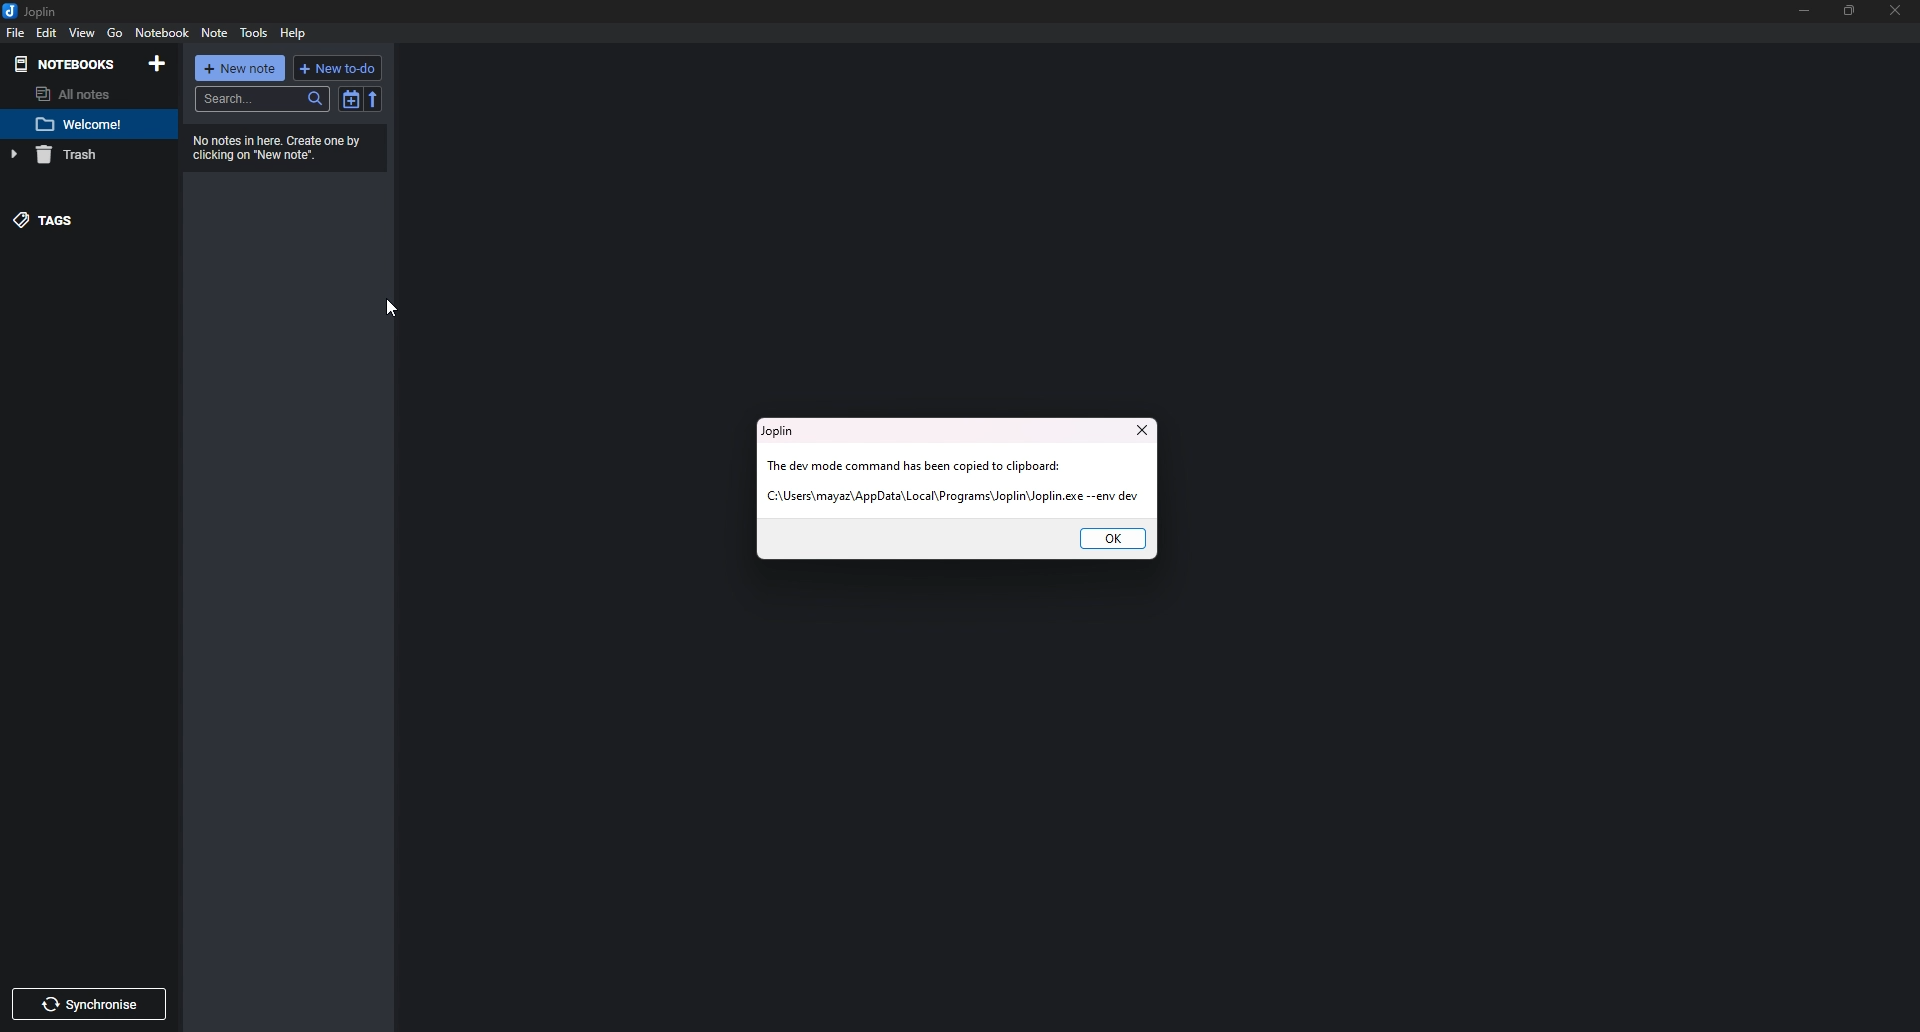 The height and width of the screenshot is (1032, 1920). I want to click on path, so click(952, 497).